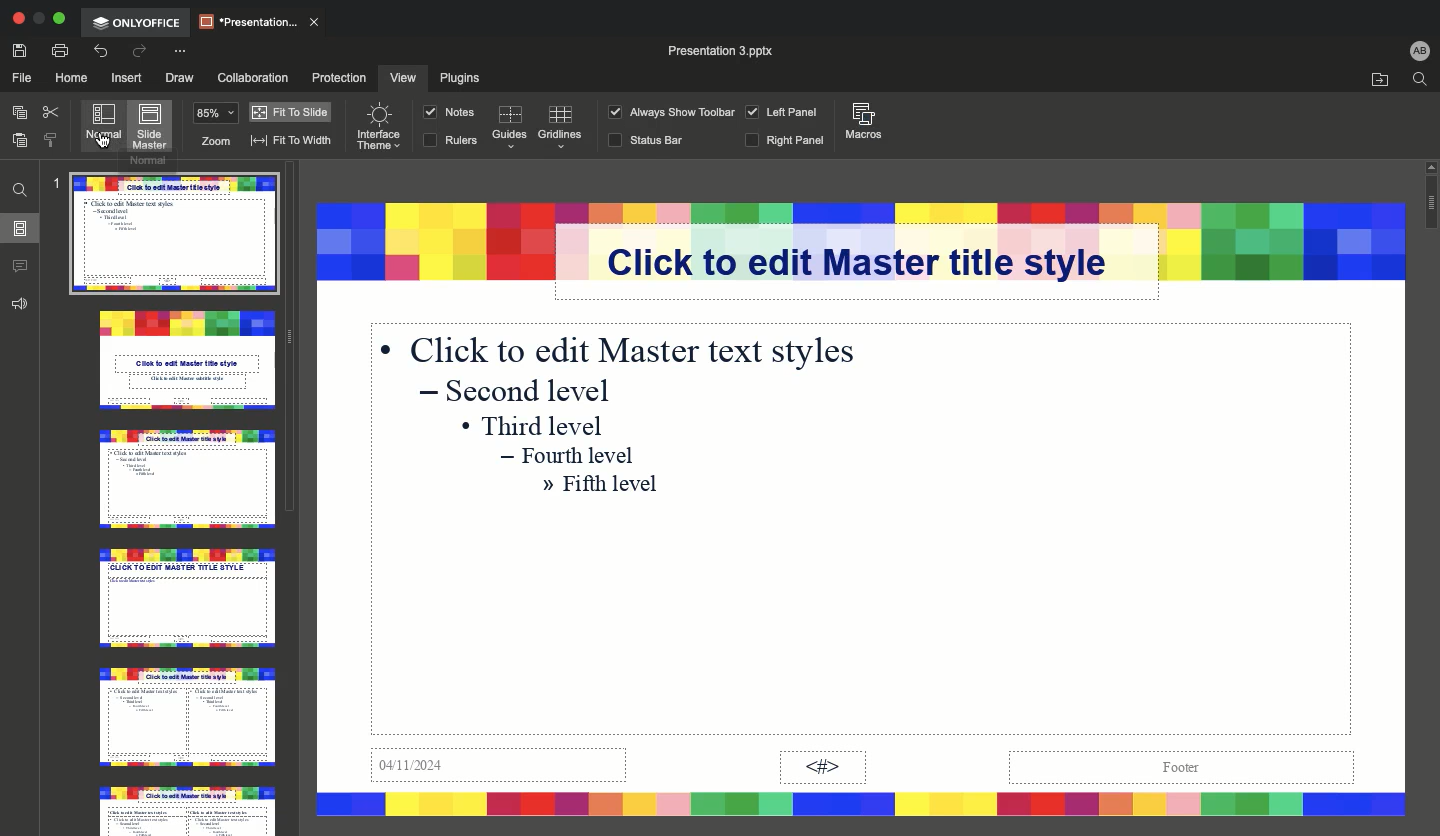 Image resolution: width=1440 pixels, height=836 pixels. What do you see at coordinates (1420, 79) in the screenshot?
I see `Find` at bounding box center [1420, 79].